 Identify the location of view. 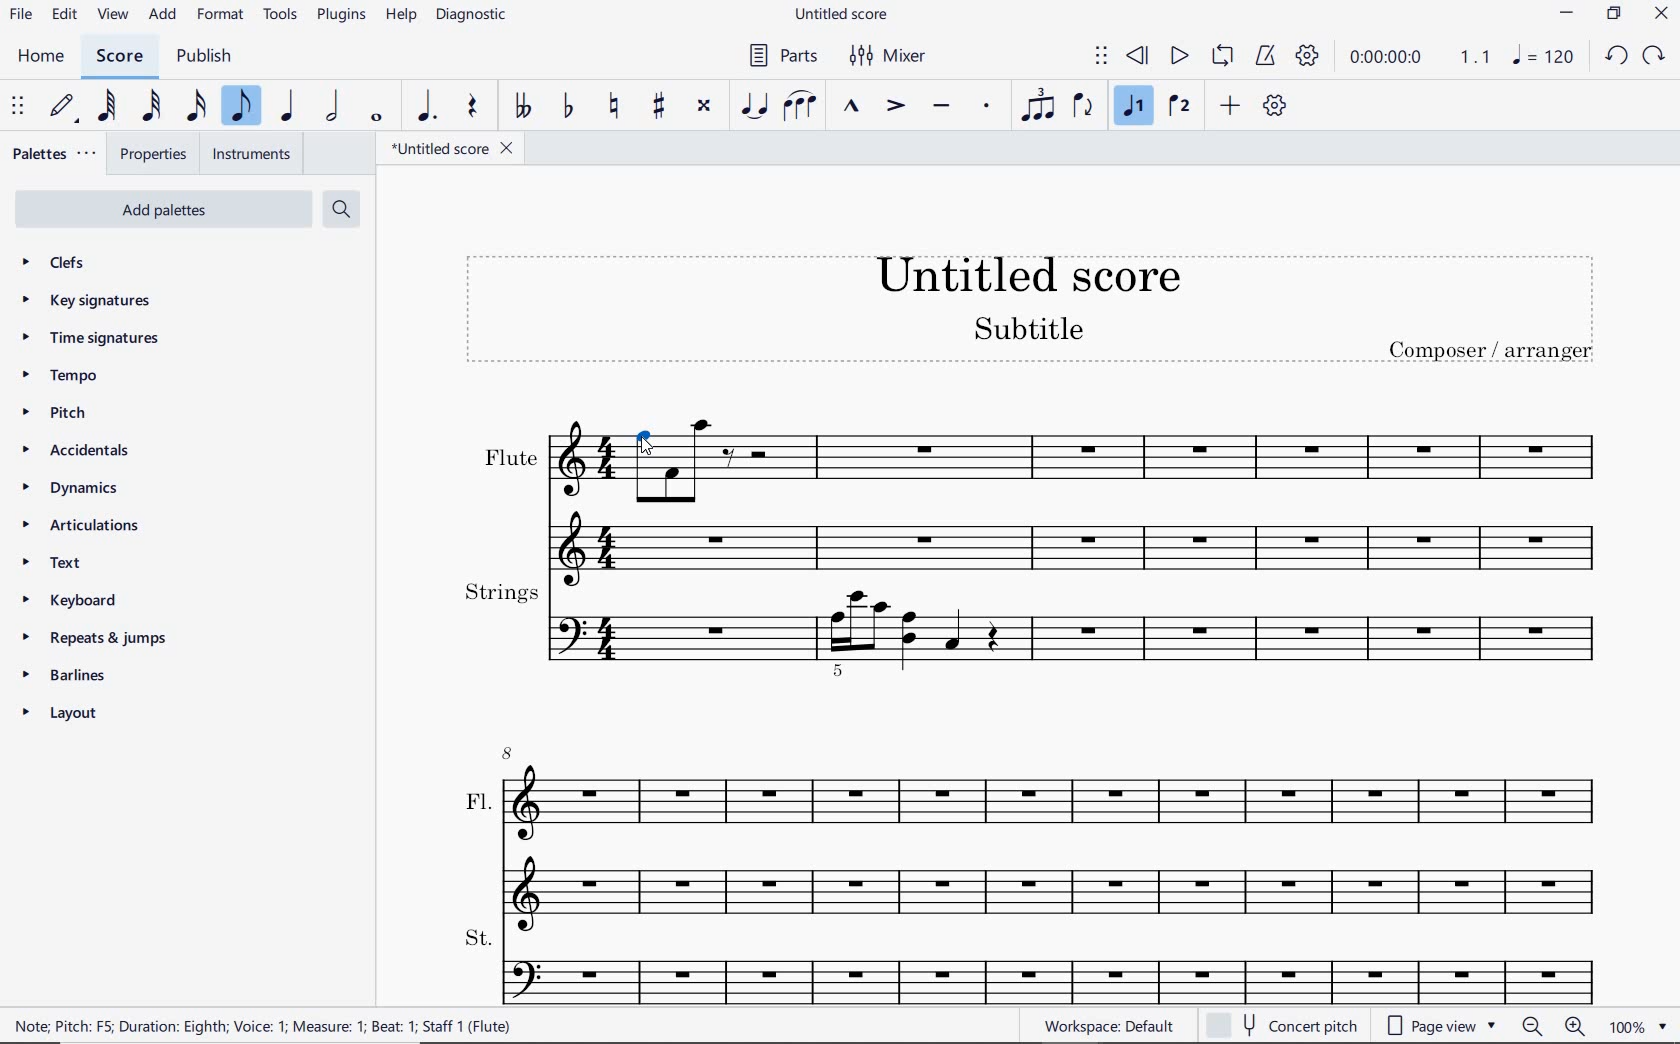
(110, 16).